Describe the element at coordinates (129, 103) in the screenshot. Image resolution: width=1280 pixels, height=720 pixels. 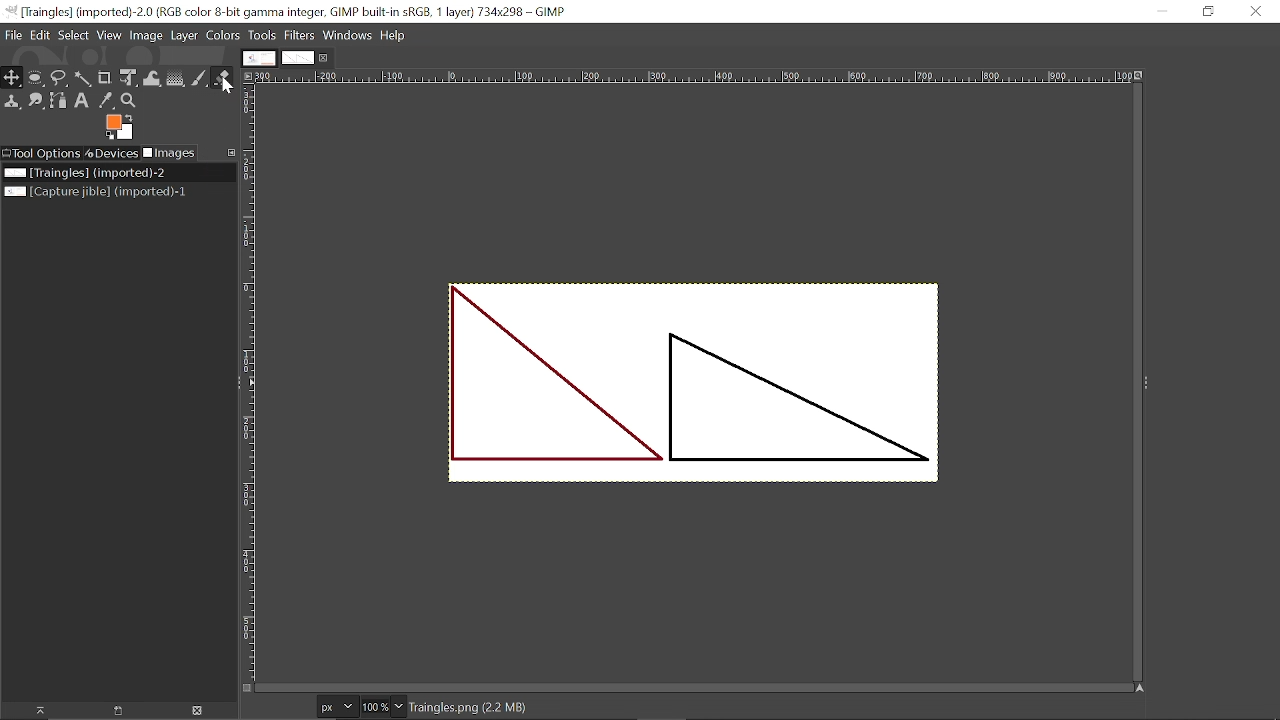
I see `Zoom tool` at that location.